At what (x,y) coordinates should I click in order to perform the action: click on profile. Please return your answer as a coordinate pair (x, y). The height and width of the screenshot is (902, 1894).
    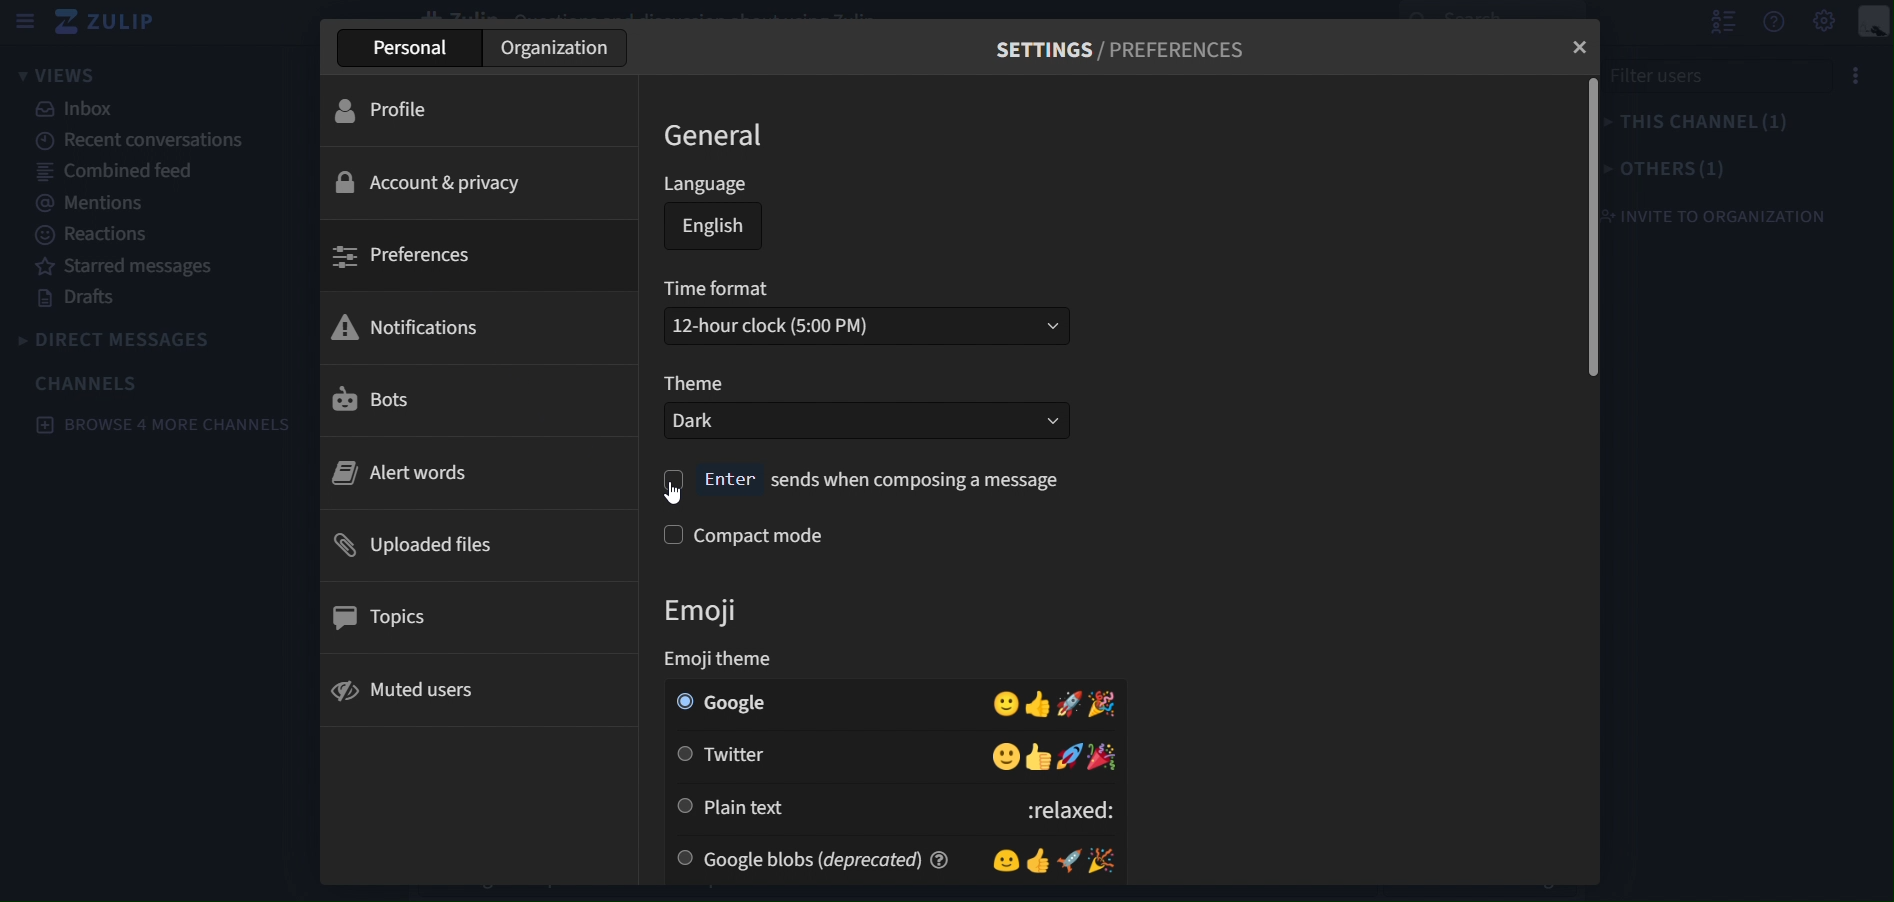
    Looking at the image, I should click on (475, 111).